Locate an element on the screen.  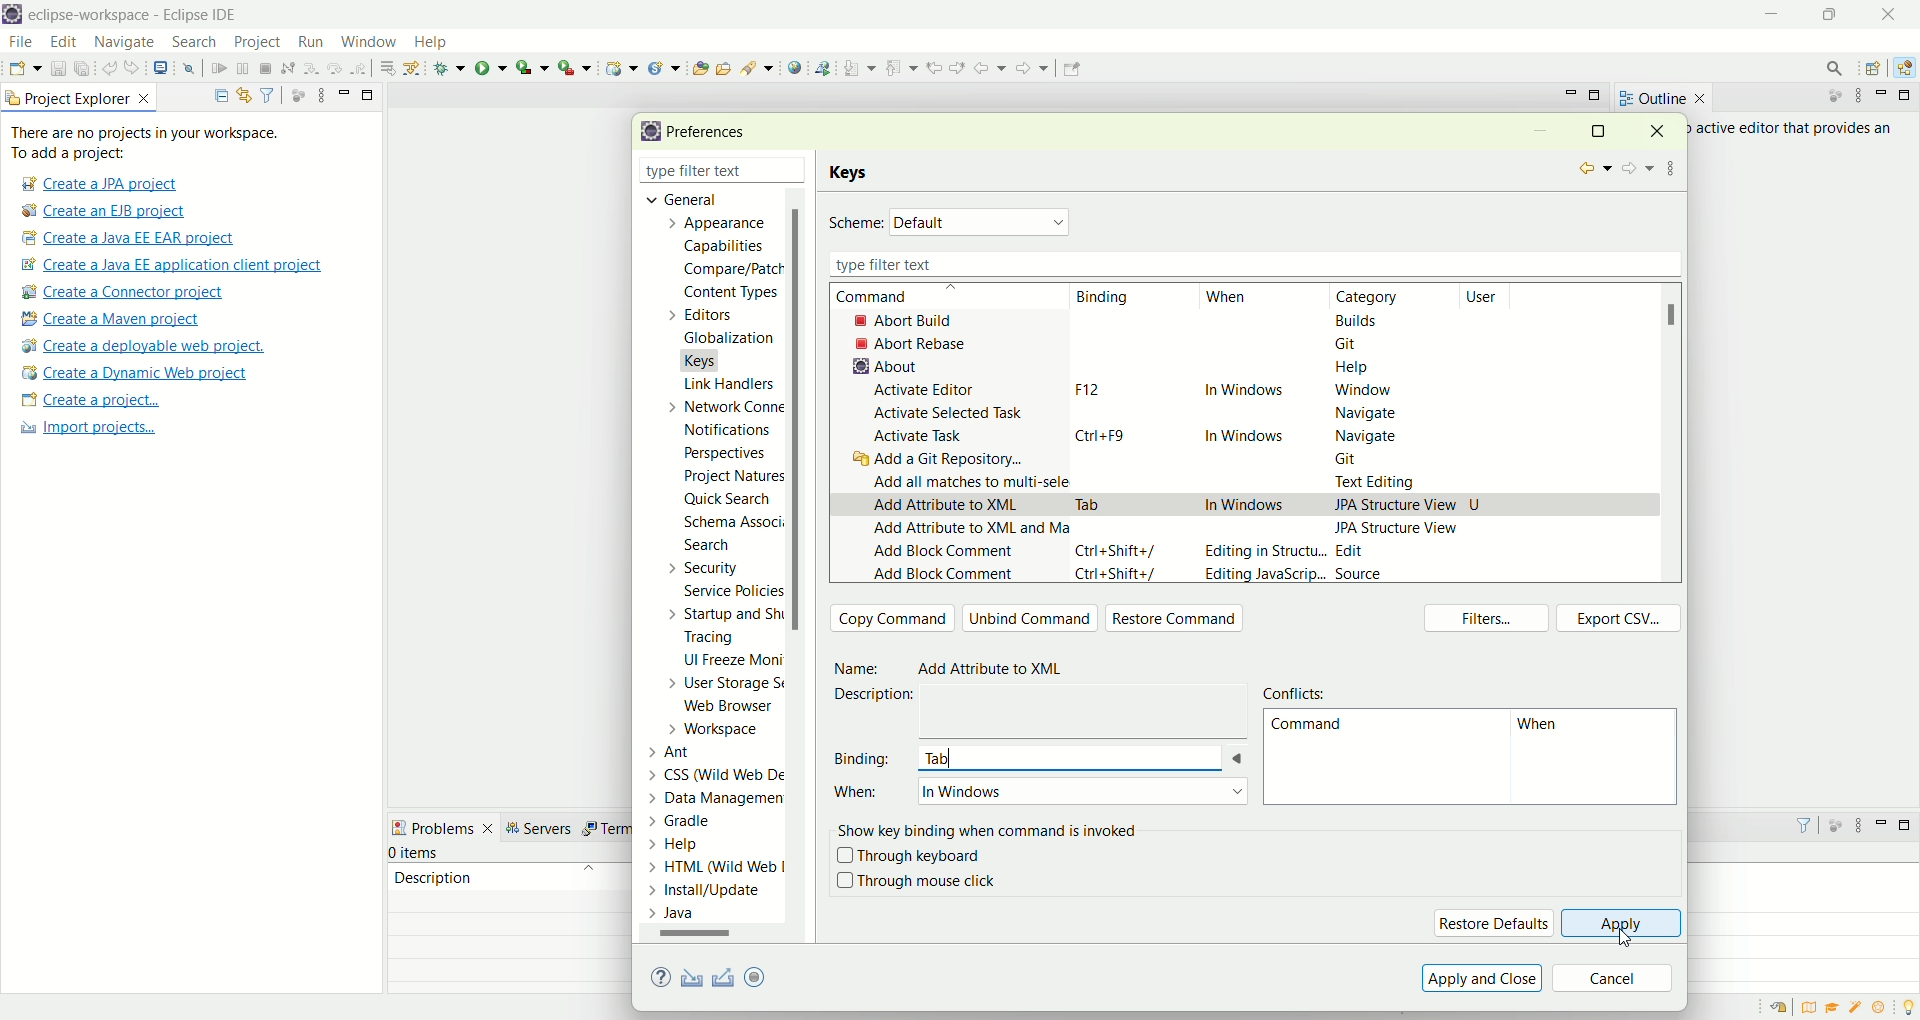
text editing is located at coordinates (1381, 483).